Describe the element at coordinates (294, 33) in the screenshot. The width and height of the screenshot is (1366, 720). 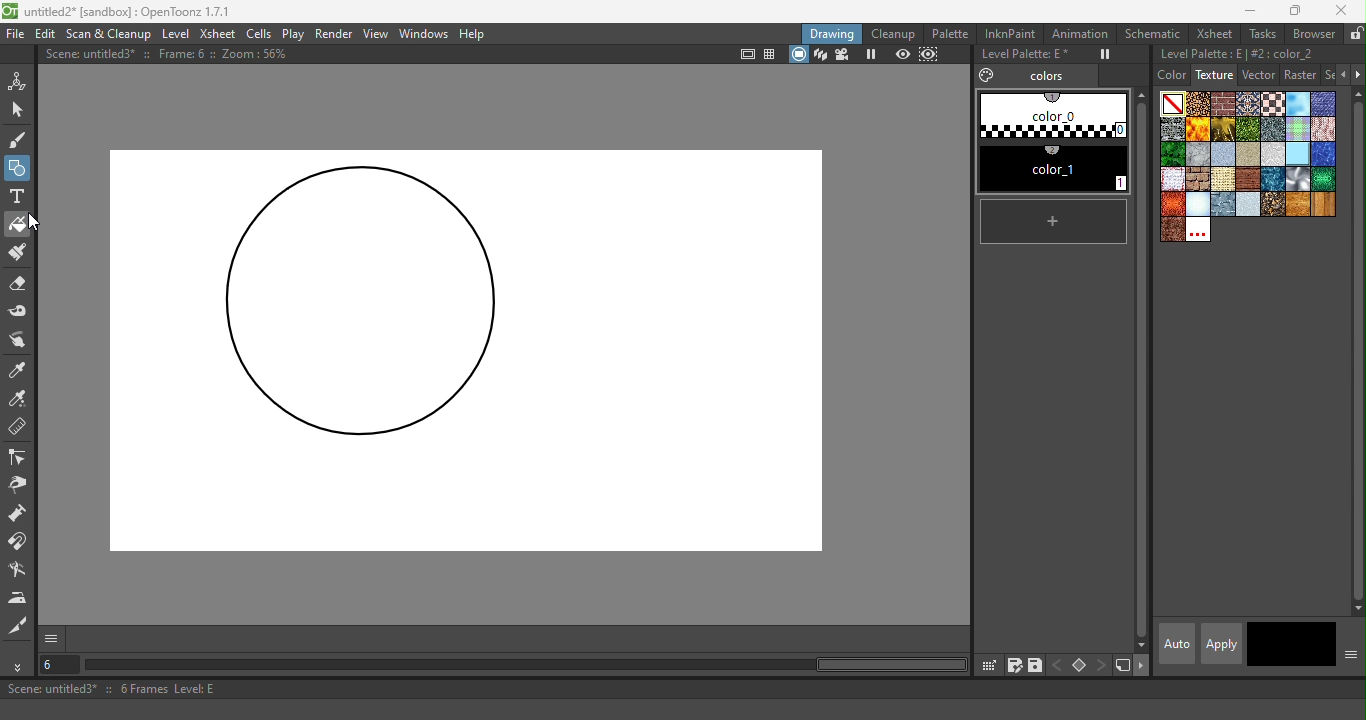
I see `Play` at that location.